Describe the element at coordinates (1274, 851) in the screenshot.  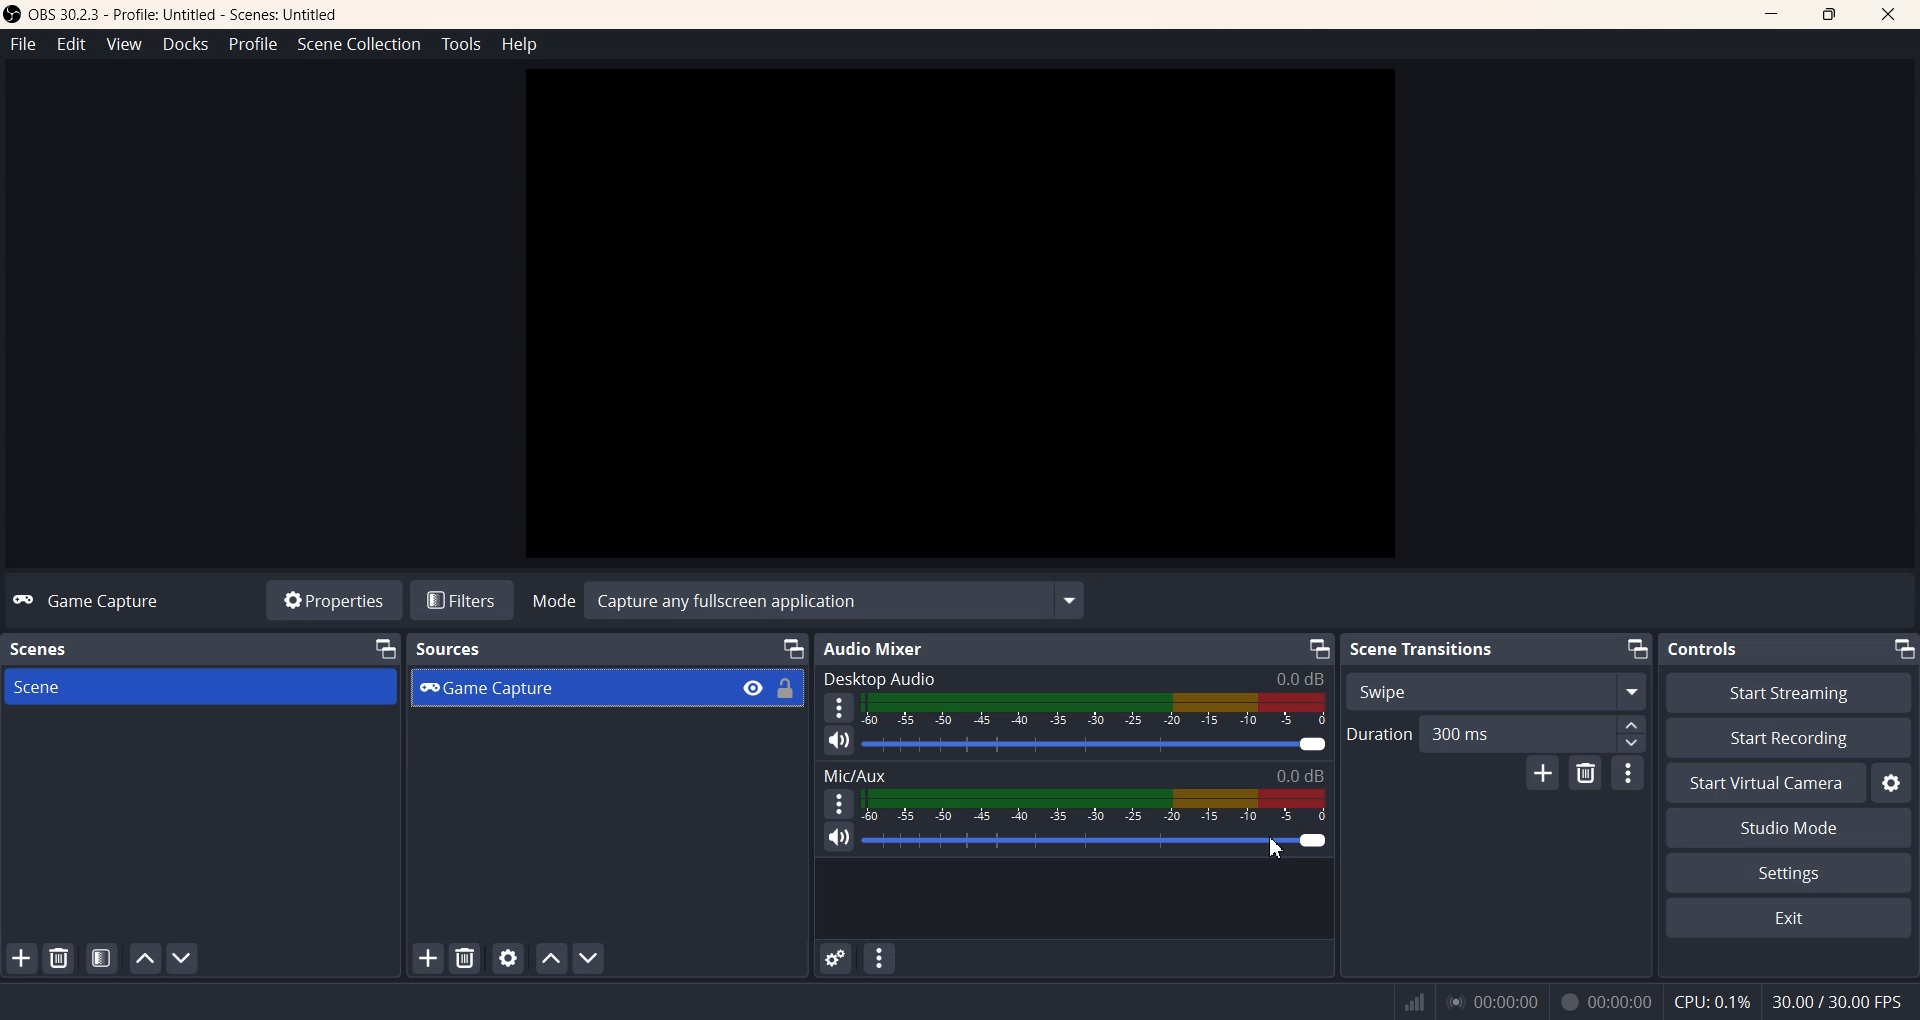
I see `Cursor` at that location.